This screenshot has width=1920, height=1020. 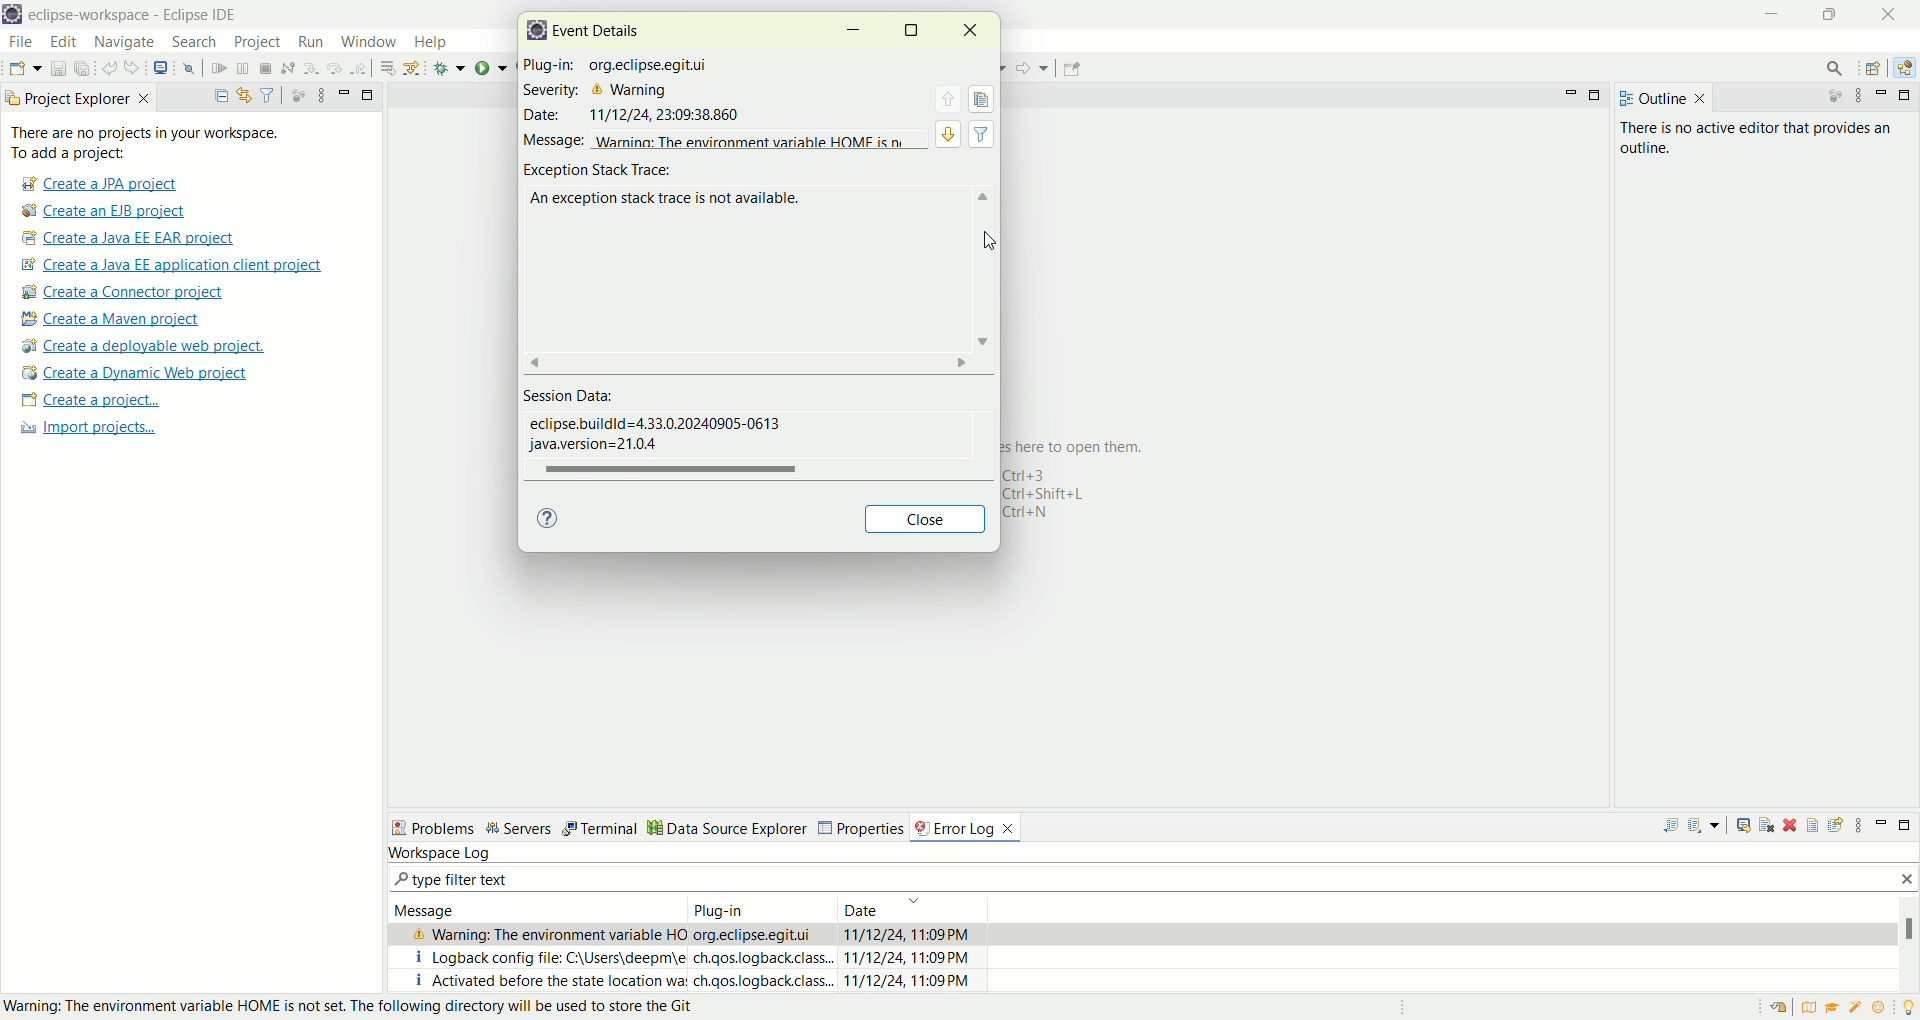 I want to click on window, so click(x=371, y=40).